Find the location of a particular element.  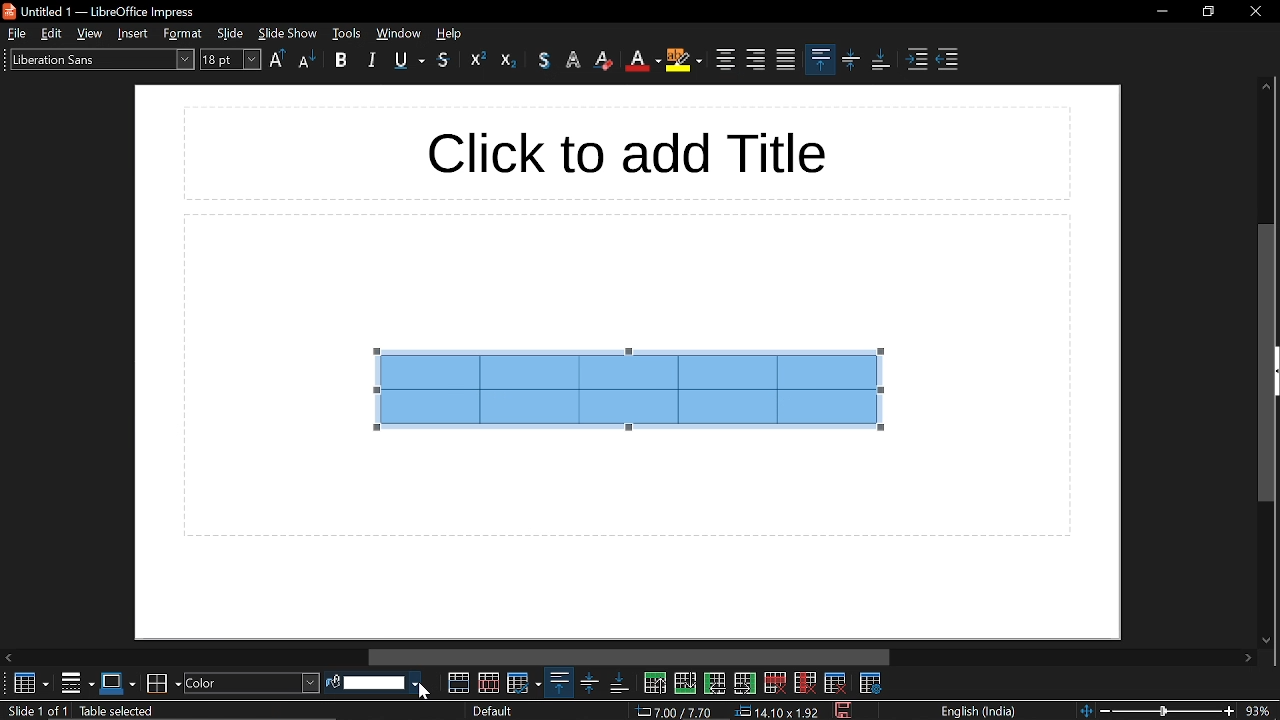

selected cells is located at coordinates (636, 386).